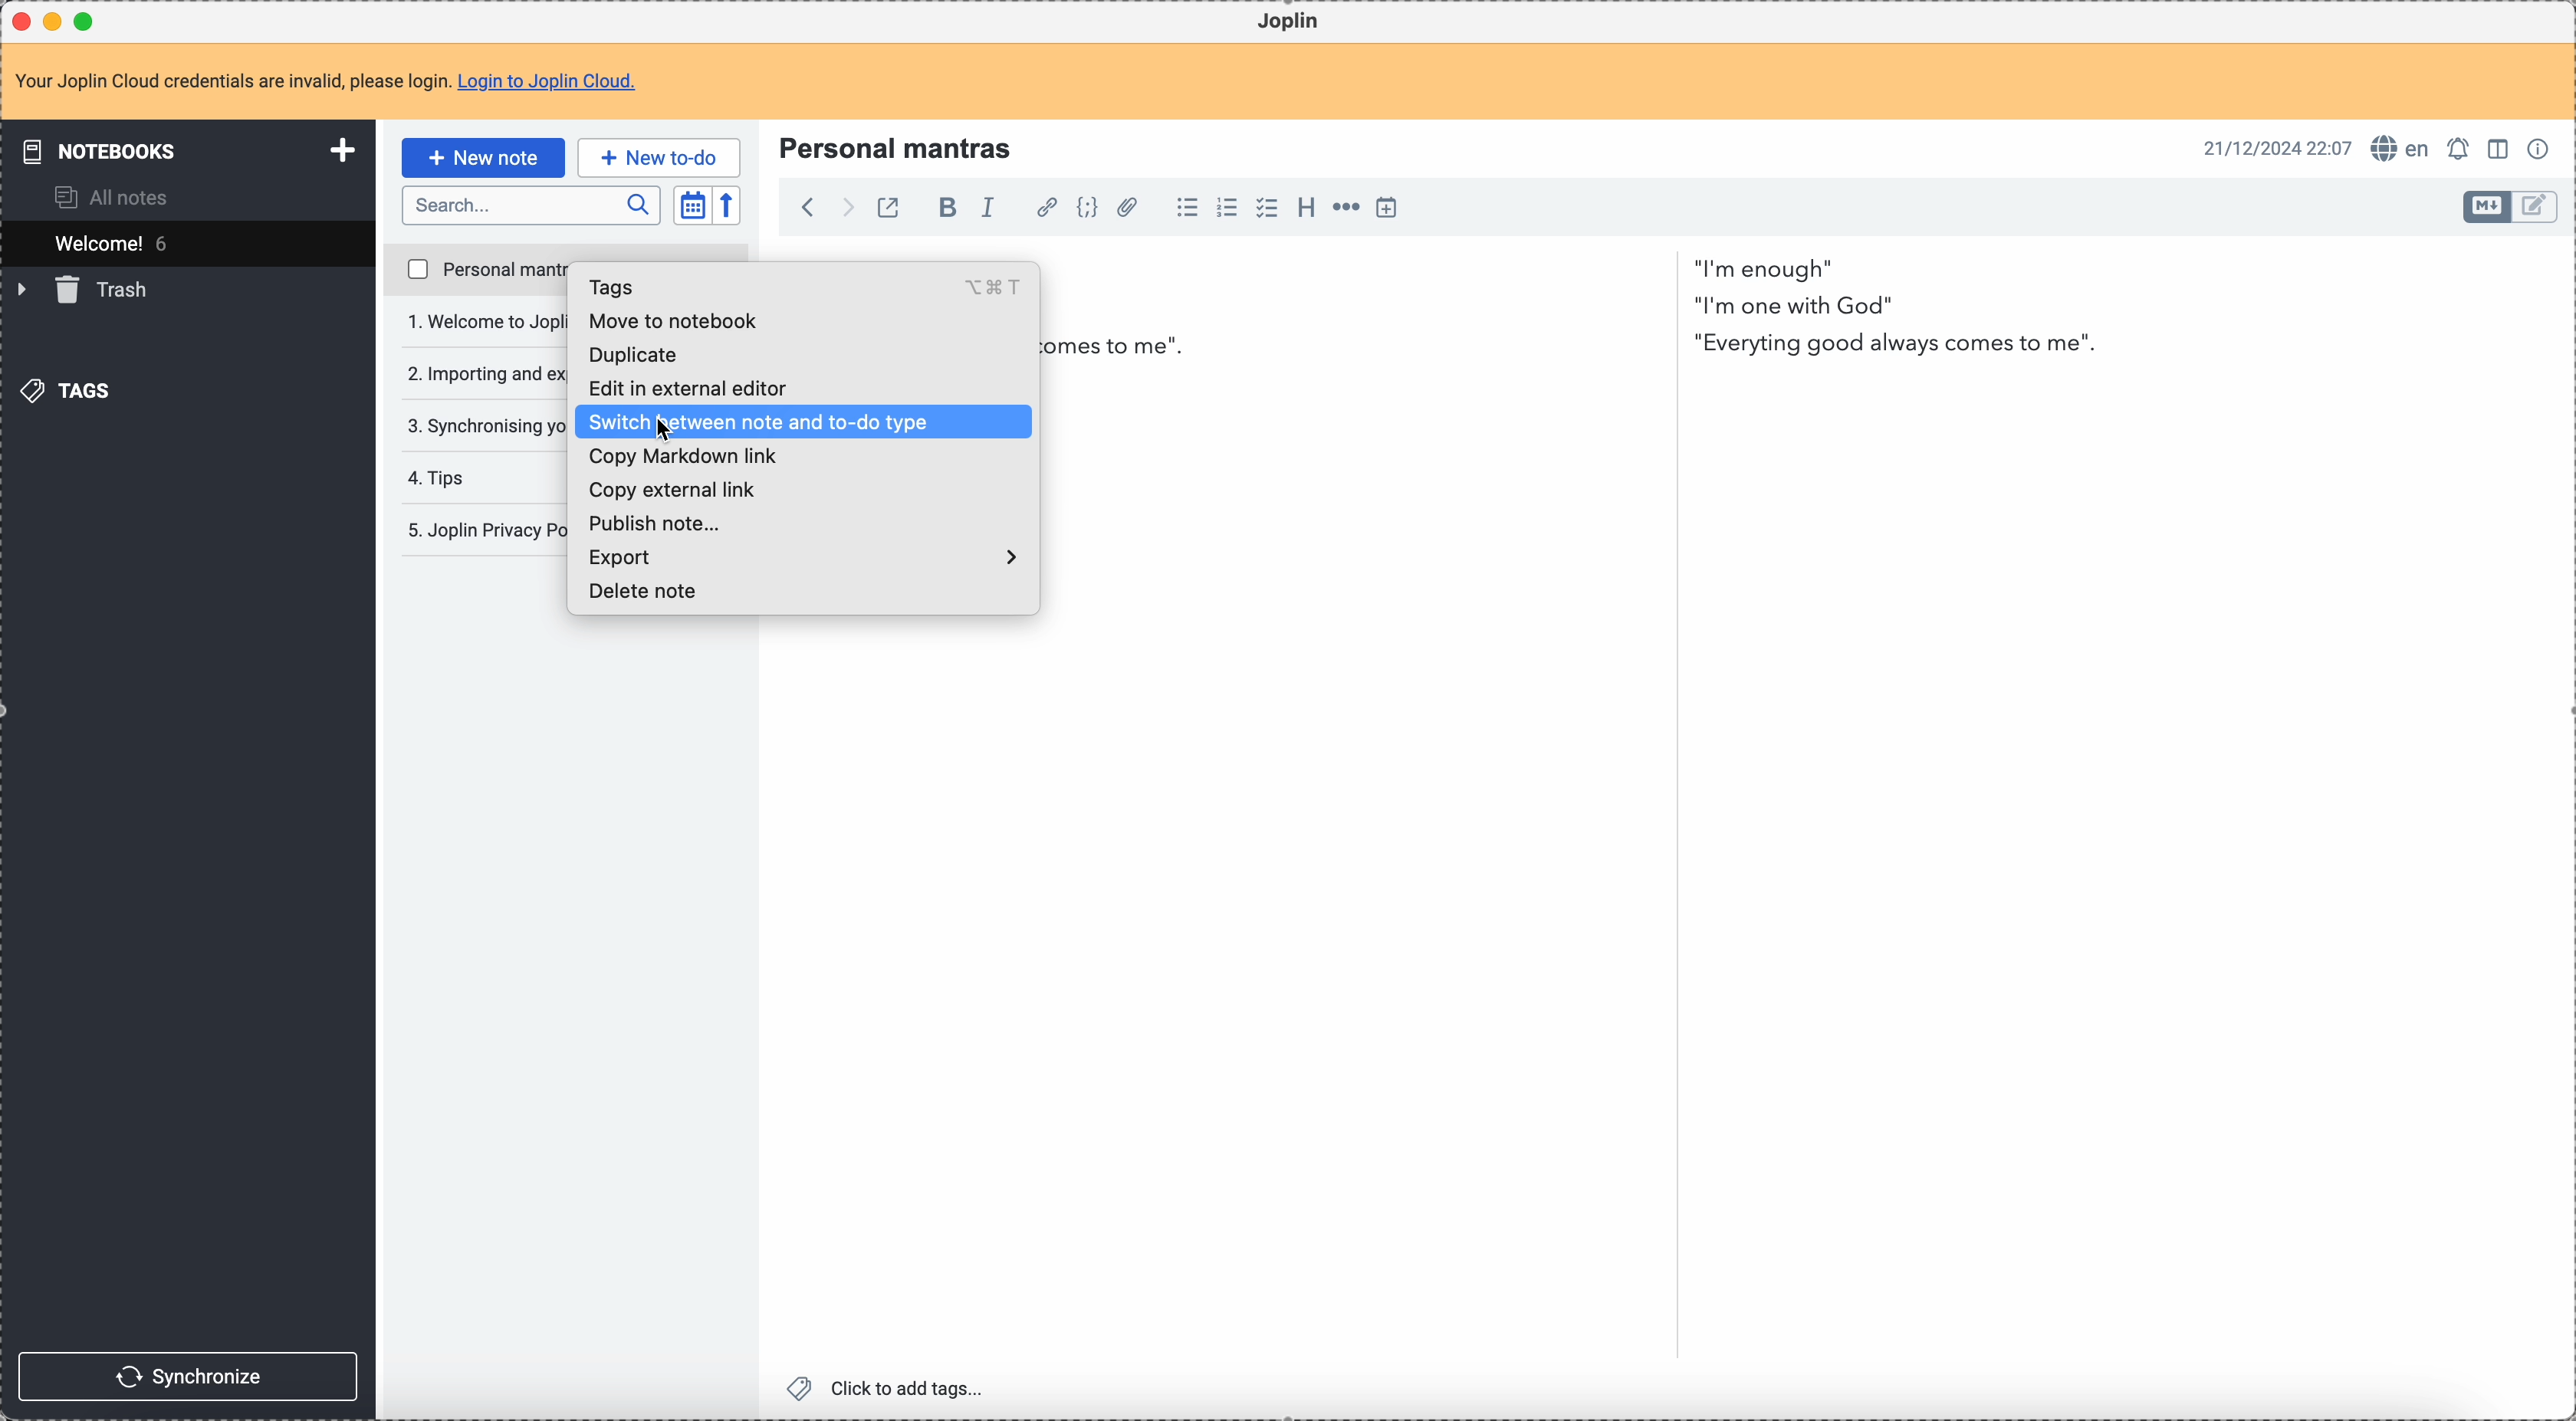  Describe the element at coordinates (1286, 21) in the screenshot. I see `Joplin` at that location.